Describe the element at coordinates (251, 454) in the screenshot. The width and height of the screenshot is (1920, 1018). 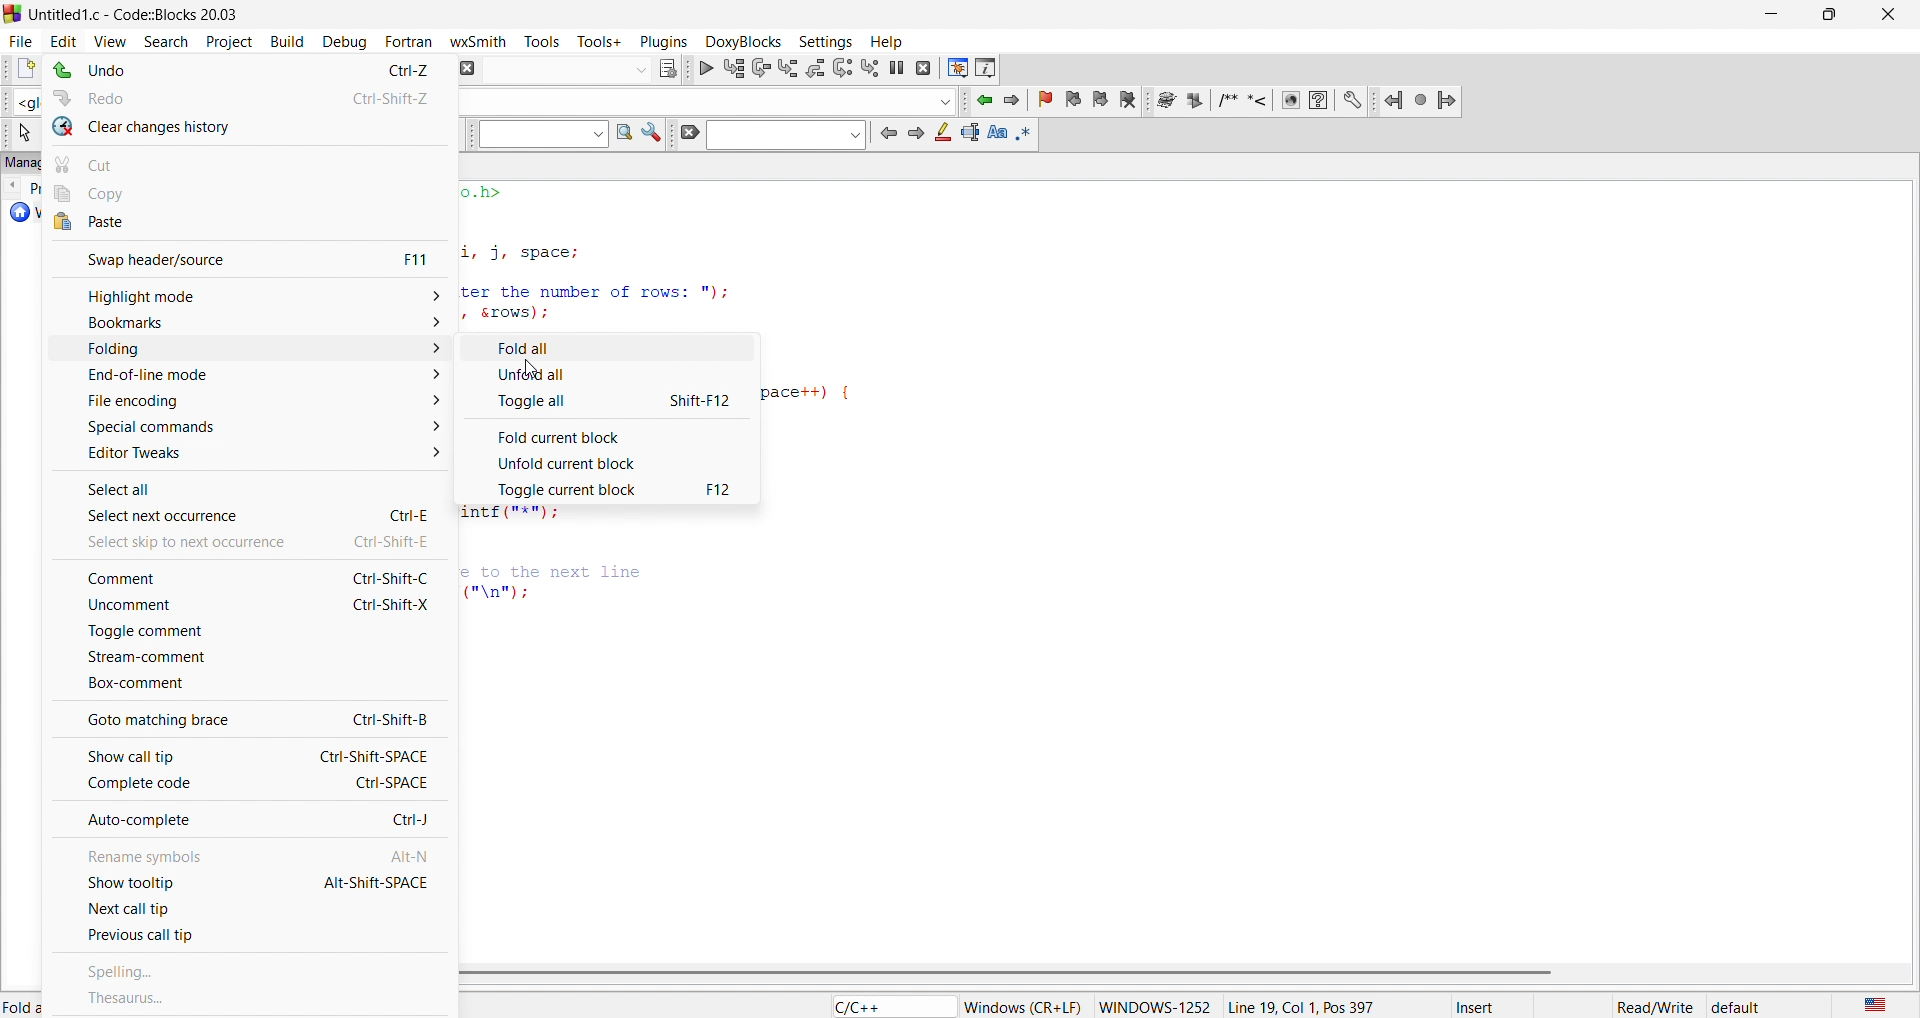
I see `editor tweaks` at that location.